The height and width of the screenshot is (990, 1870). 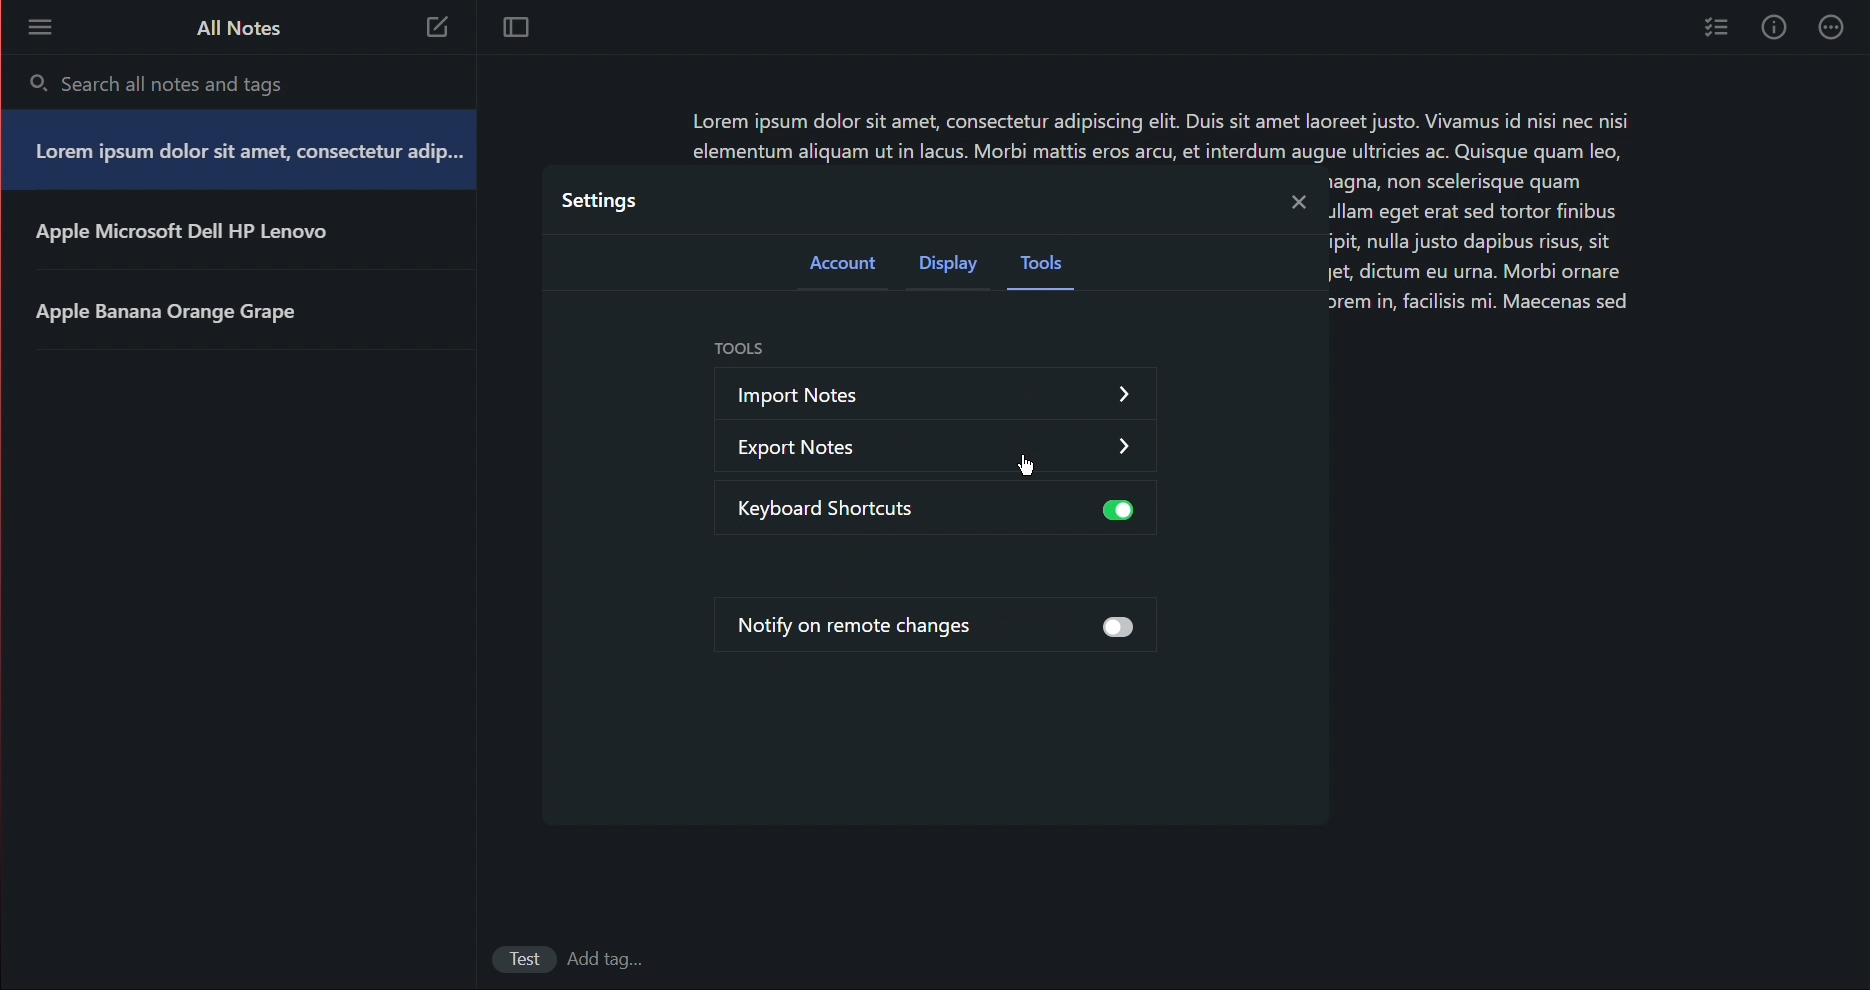 What do you see at coordinates (1179, 136) in the screenshot?
I see `Lorem ipsum dolor sit amet, consectetur adipiscing elit. Duis sit amet laoreet justo. Vivamus id nisi nec nisi
elementum aliquam ut in lacus. Morbi mattis eros arcu, et interdum augue ultricies ac. Quisque quam leo,` at bounding box center [1179, 136].